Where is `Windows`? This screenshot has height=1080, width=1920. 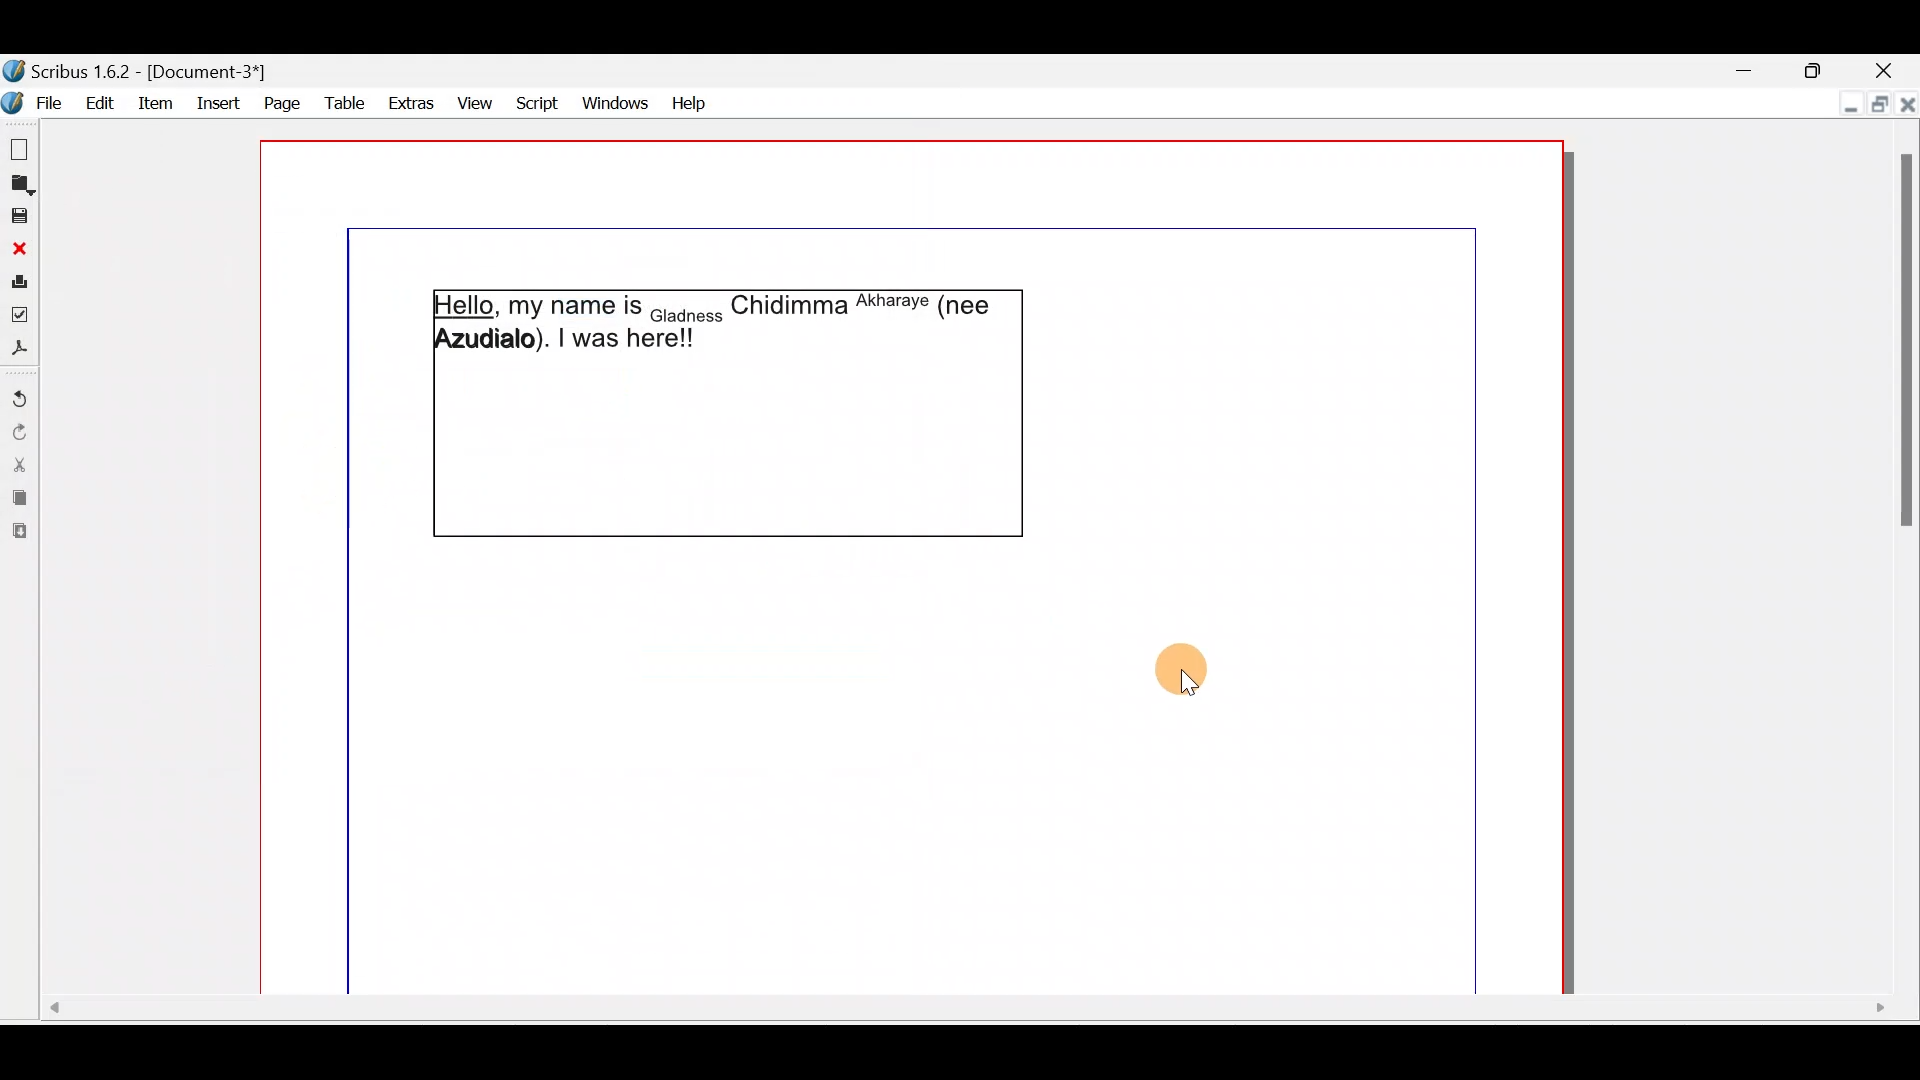
Windows is located at coordinates (620, 101).